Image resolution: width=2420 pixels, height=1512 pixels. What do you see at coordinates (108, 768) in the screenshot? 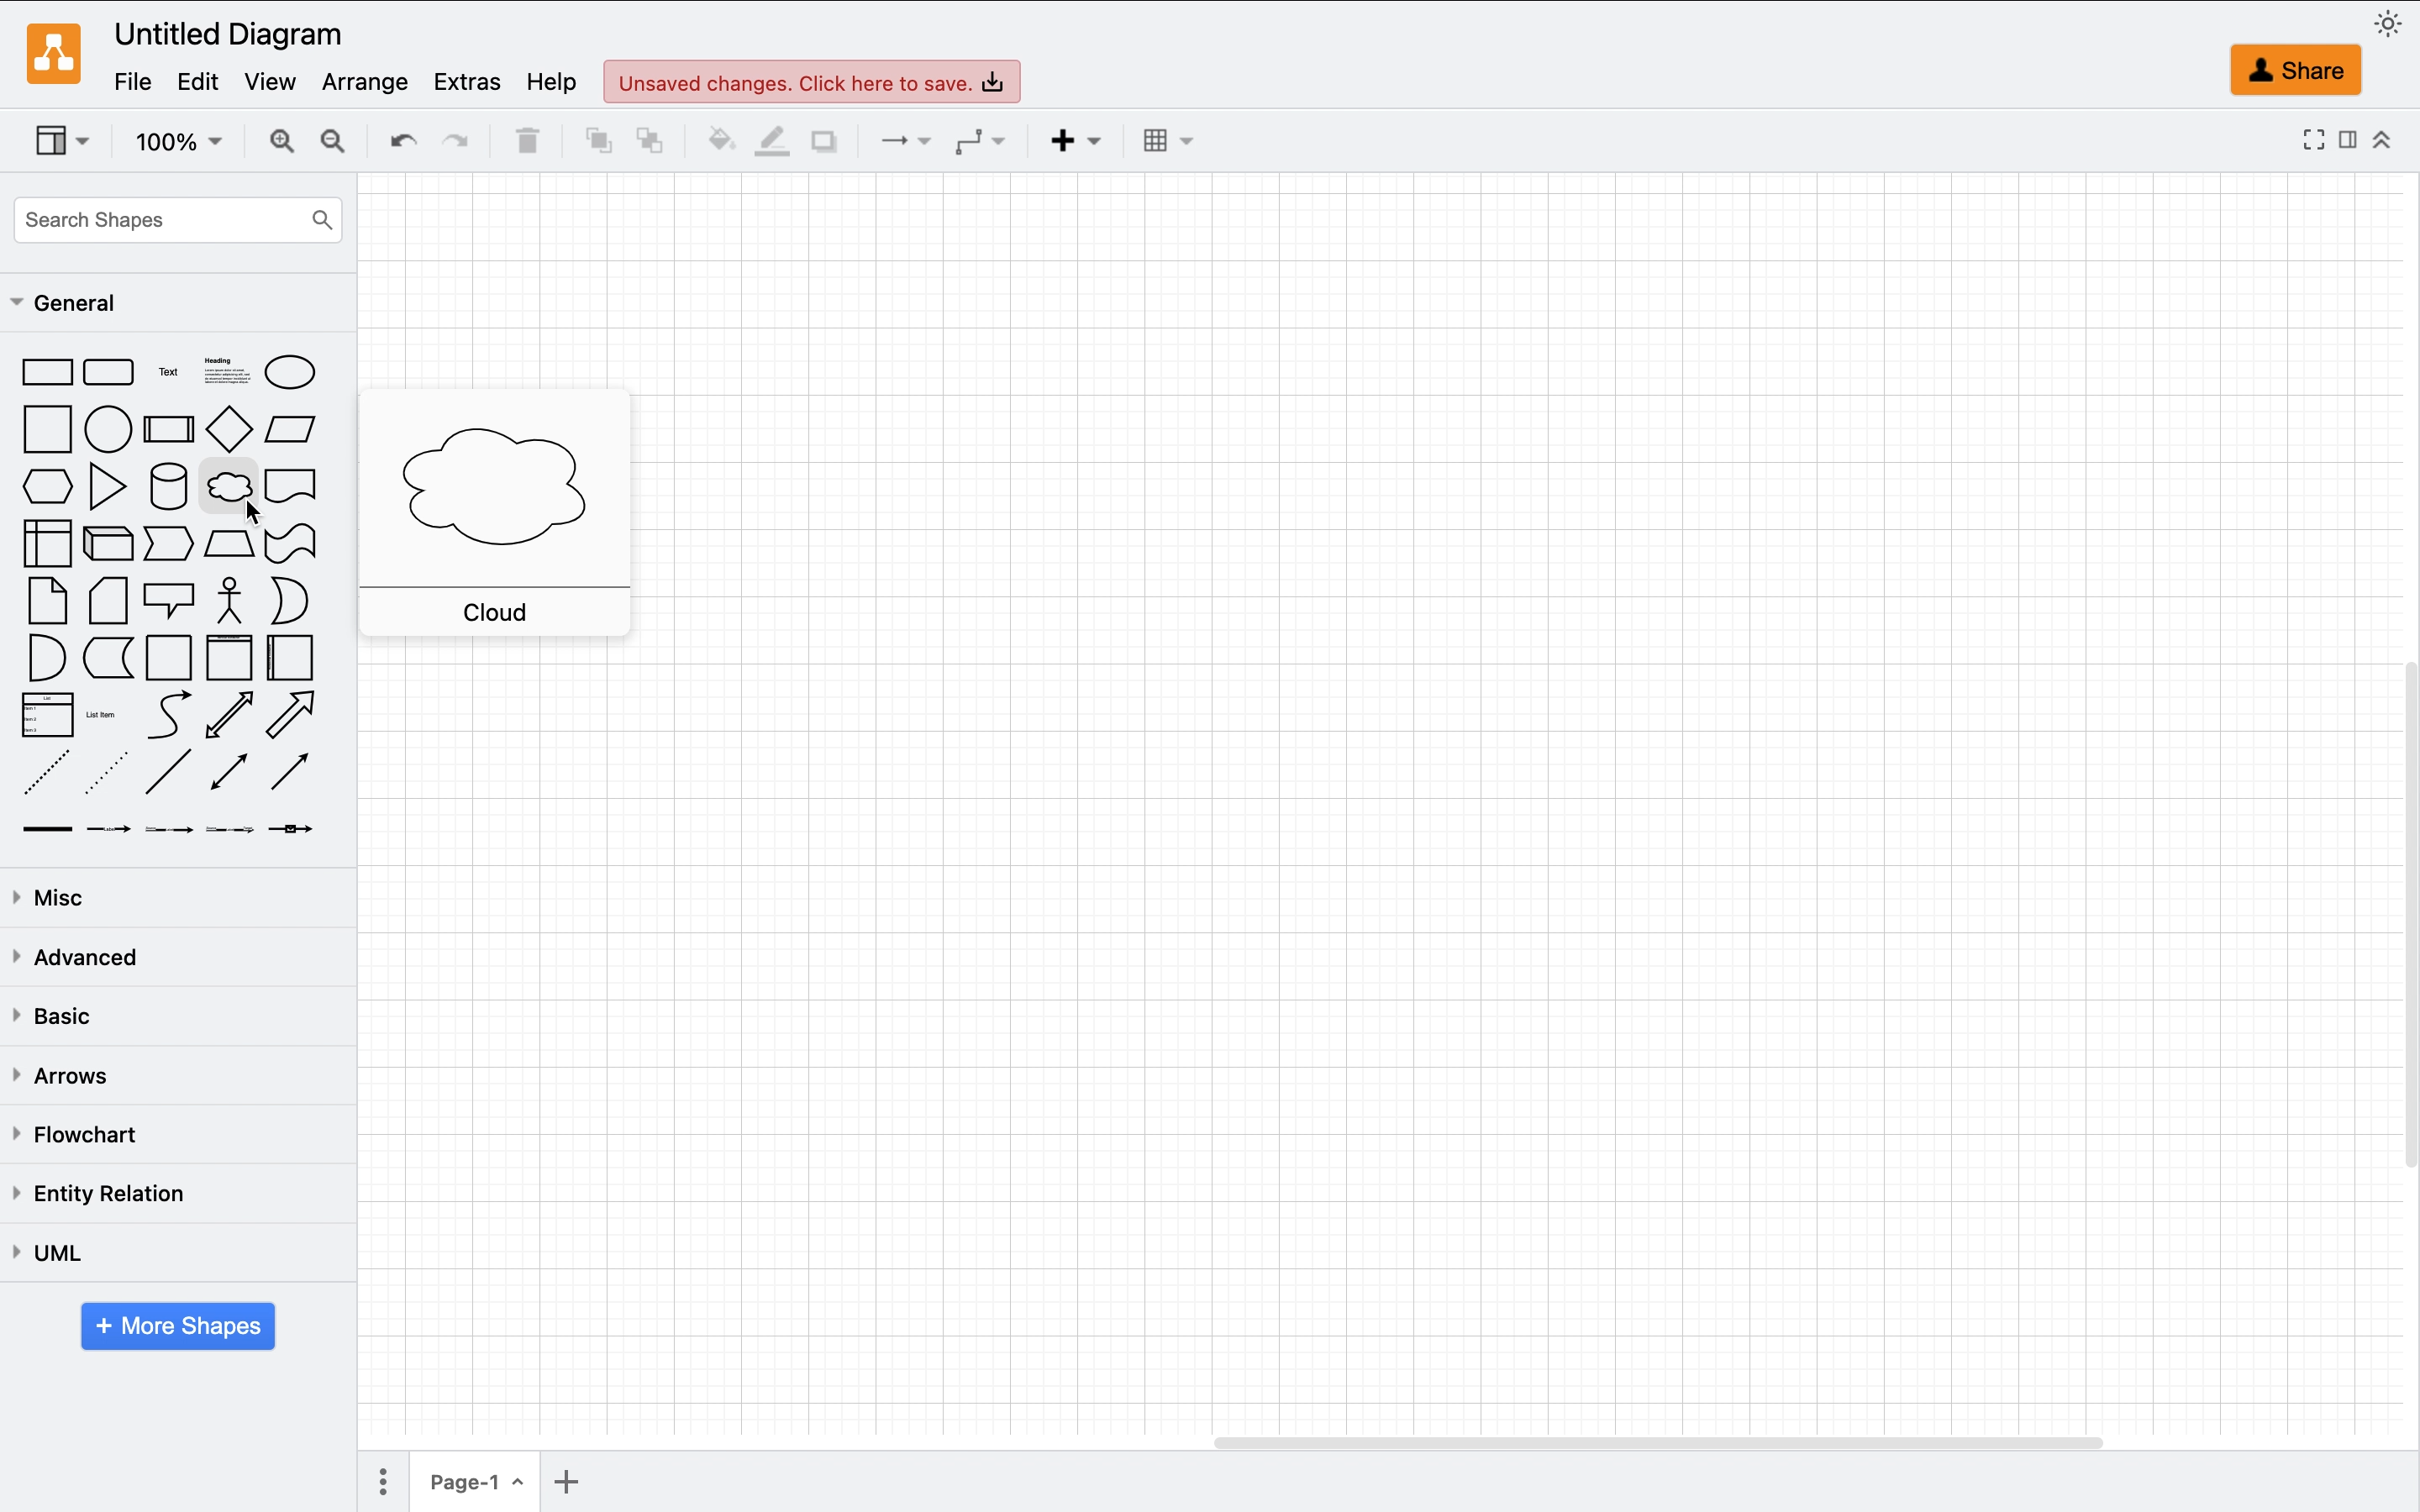
I see `dotted line` at bounding box center [108, 768].